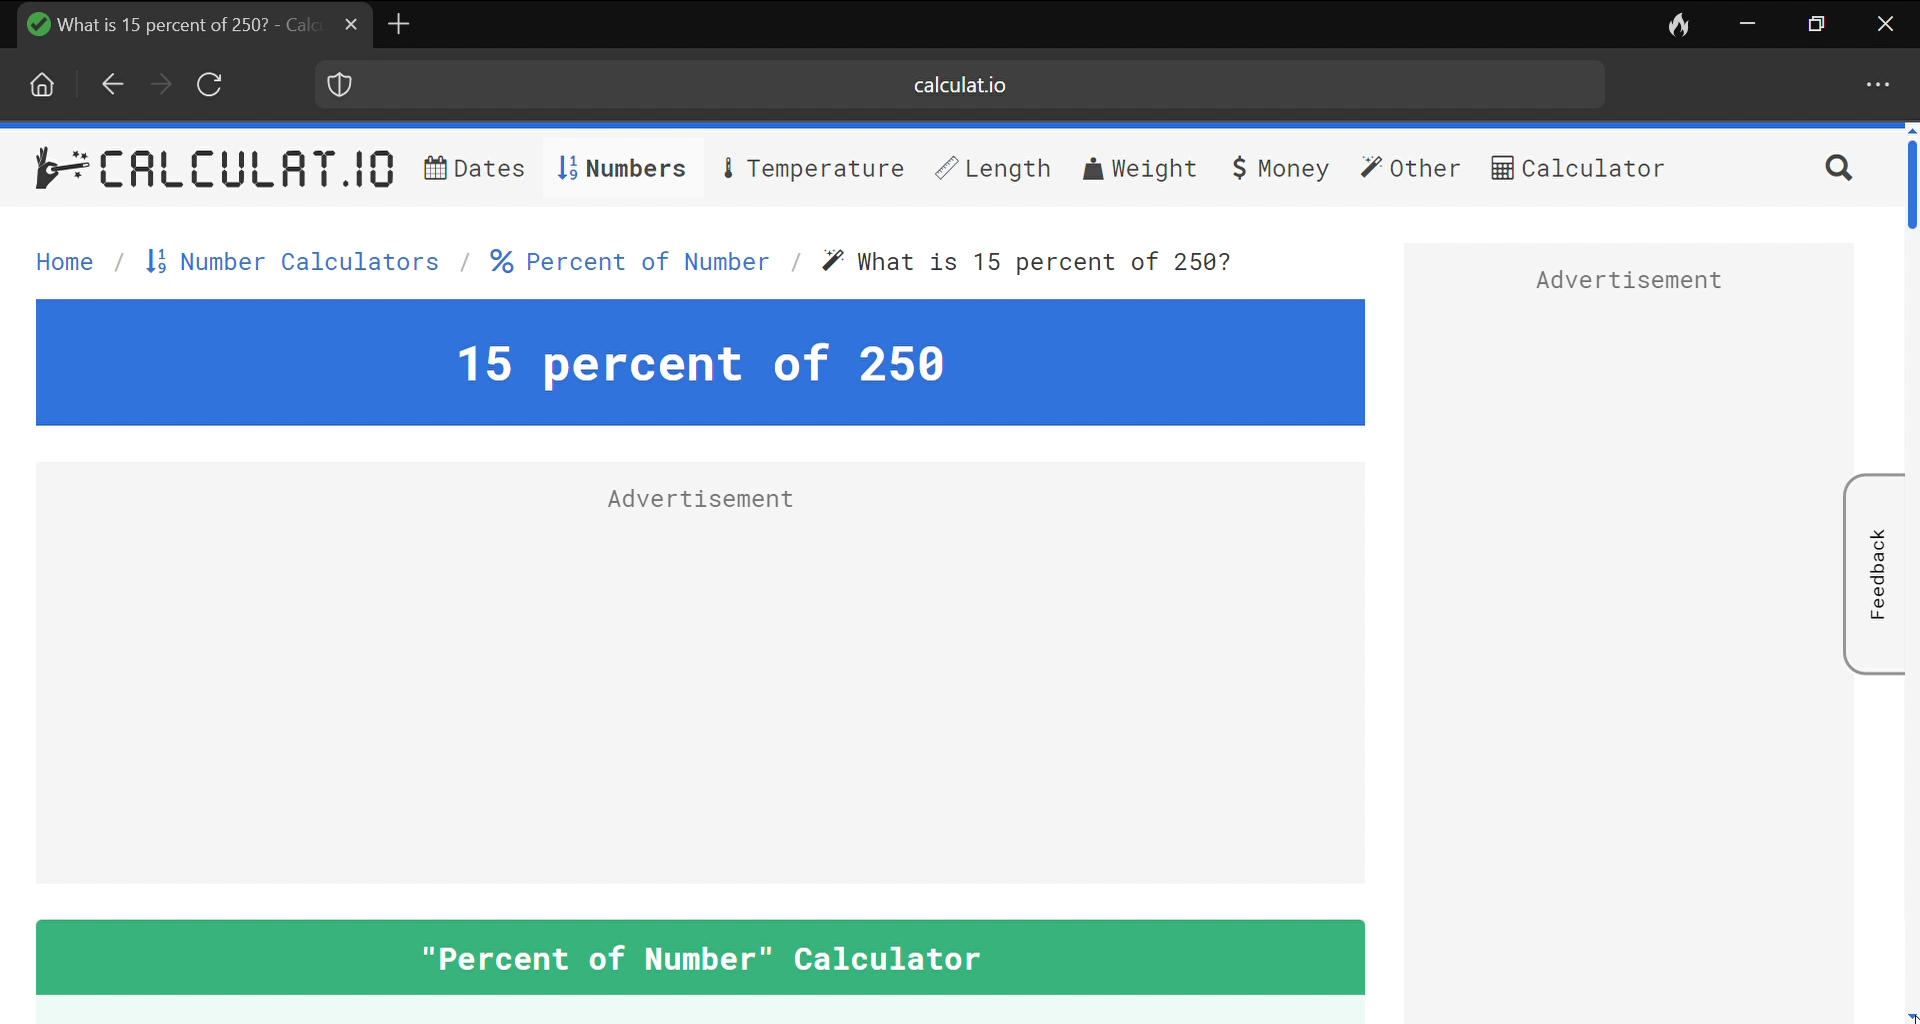 The height and width of the screenshot is (1024, 1920). I want to click on Go back, so click(109, 83).